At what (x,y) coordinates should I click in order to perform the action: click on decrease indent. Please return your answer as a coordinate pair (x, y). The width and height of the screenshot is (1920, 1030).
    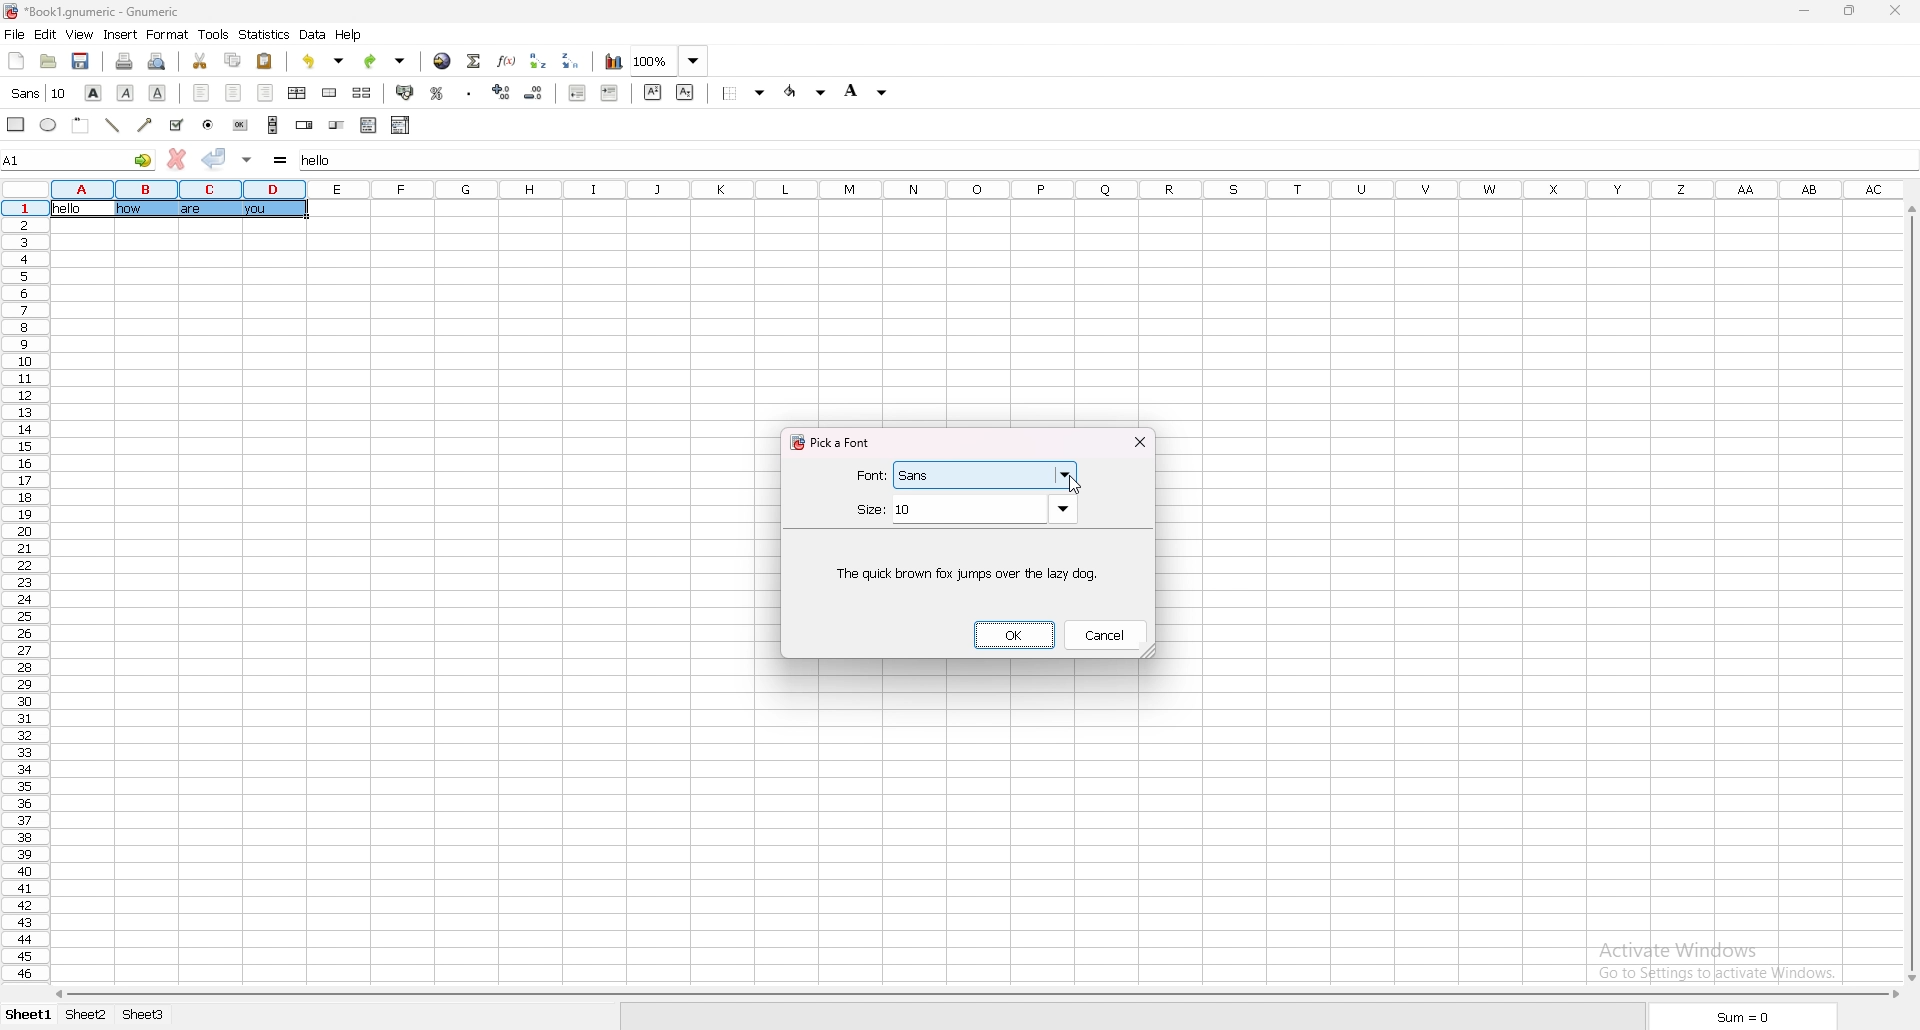
    Looking at the image, I should click on (578, 93).